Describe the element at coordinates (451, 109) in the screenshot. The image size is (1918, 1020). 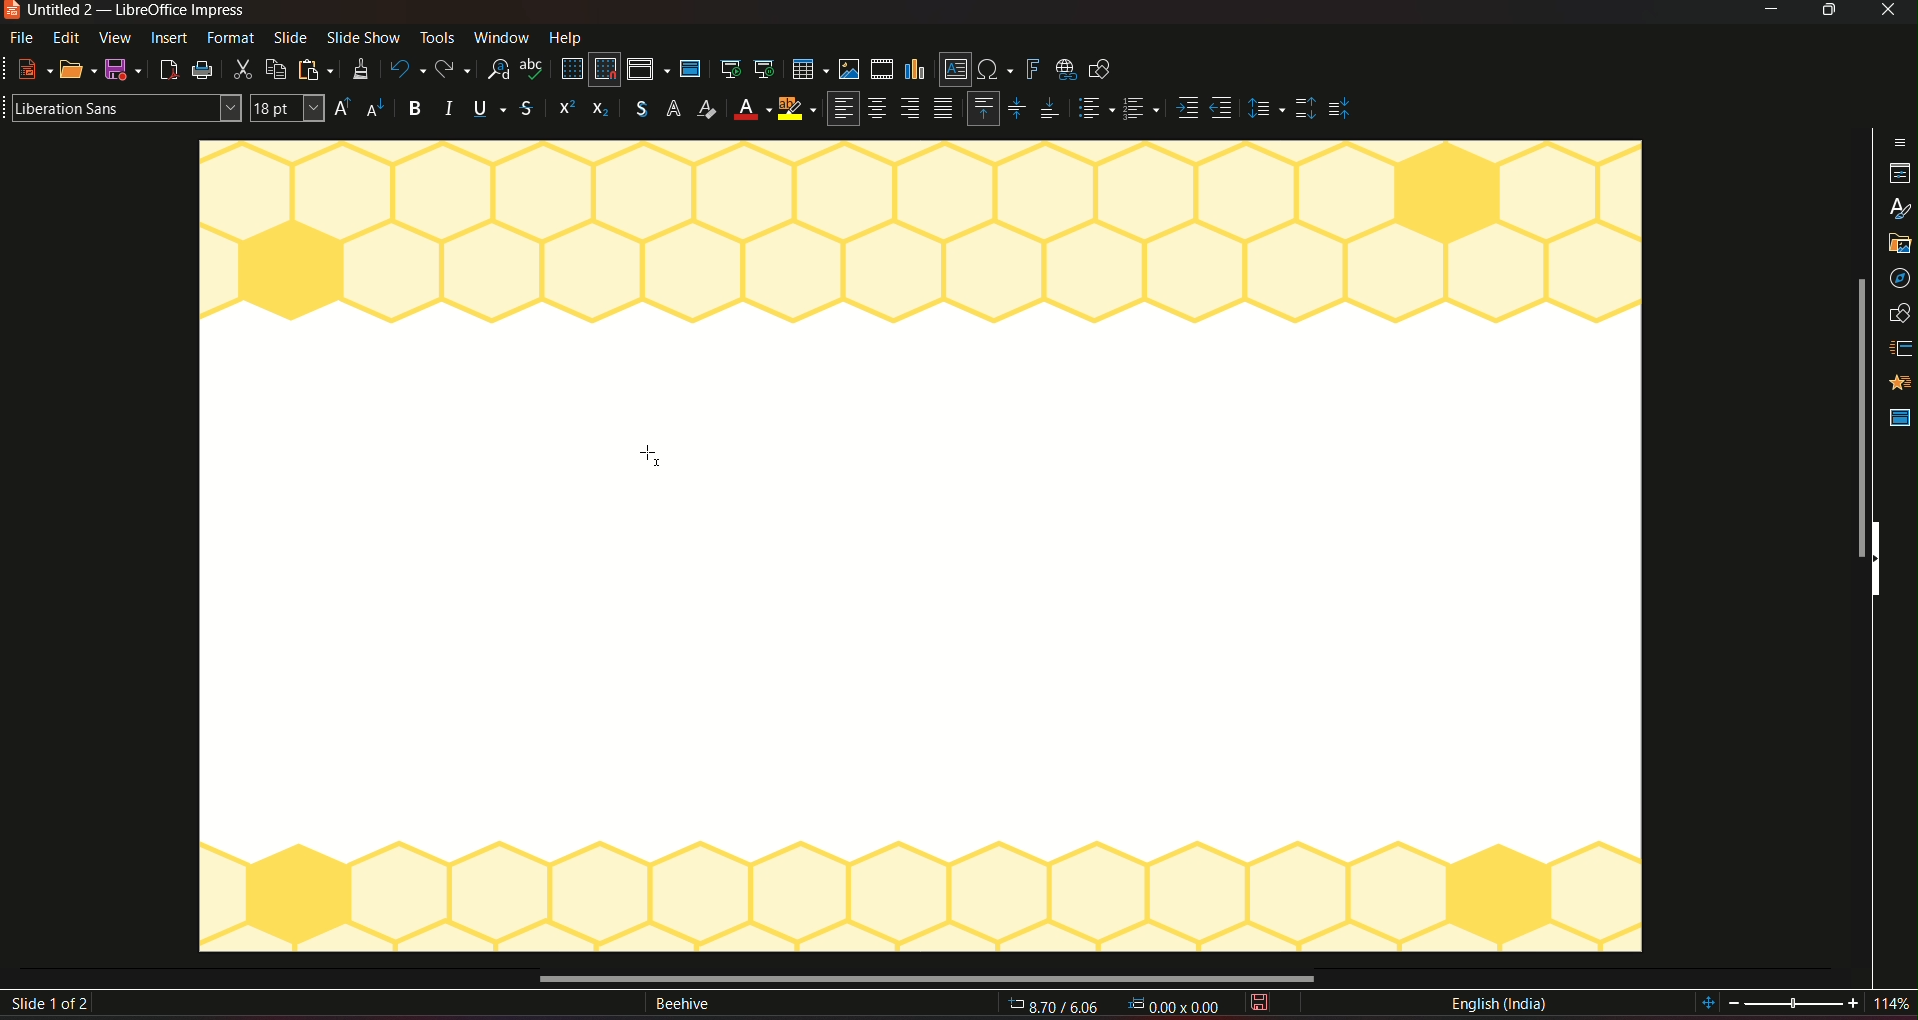
I see `Italic` at that location.